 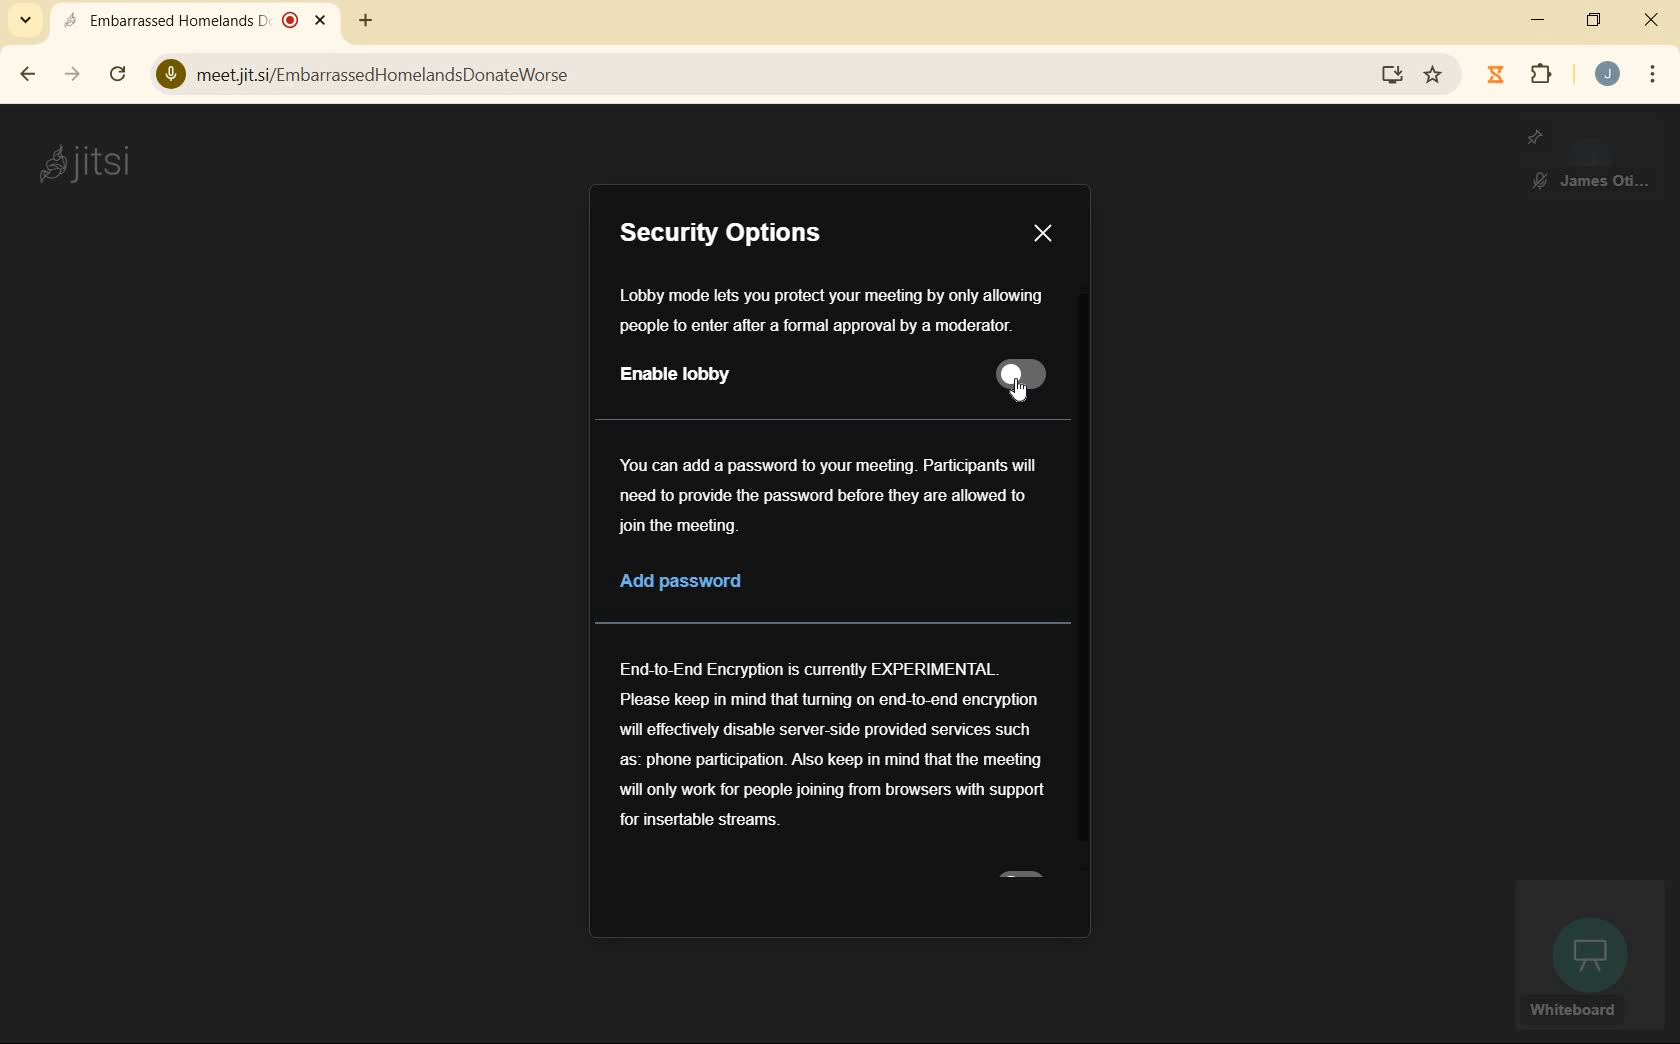 What do you see at coordinates (1436, 73) in the screenshot?
I see `bookmark` at bounding box center [1436, 73].